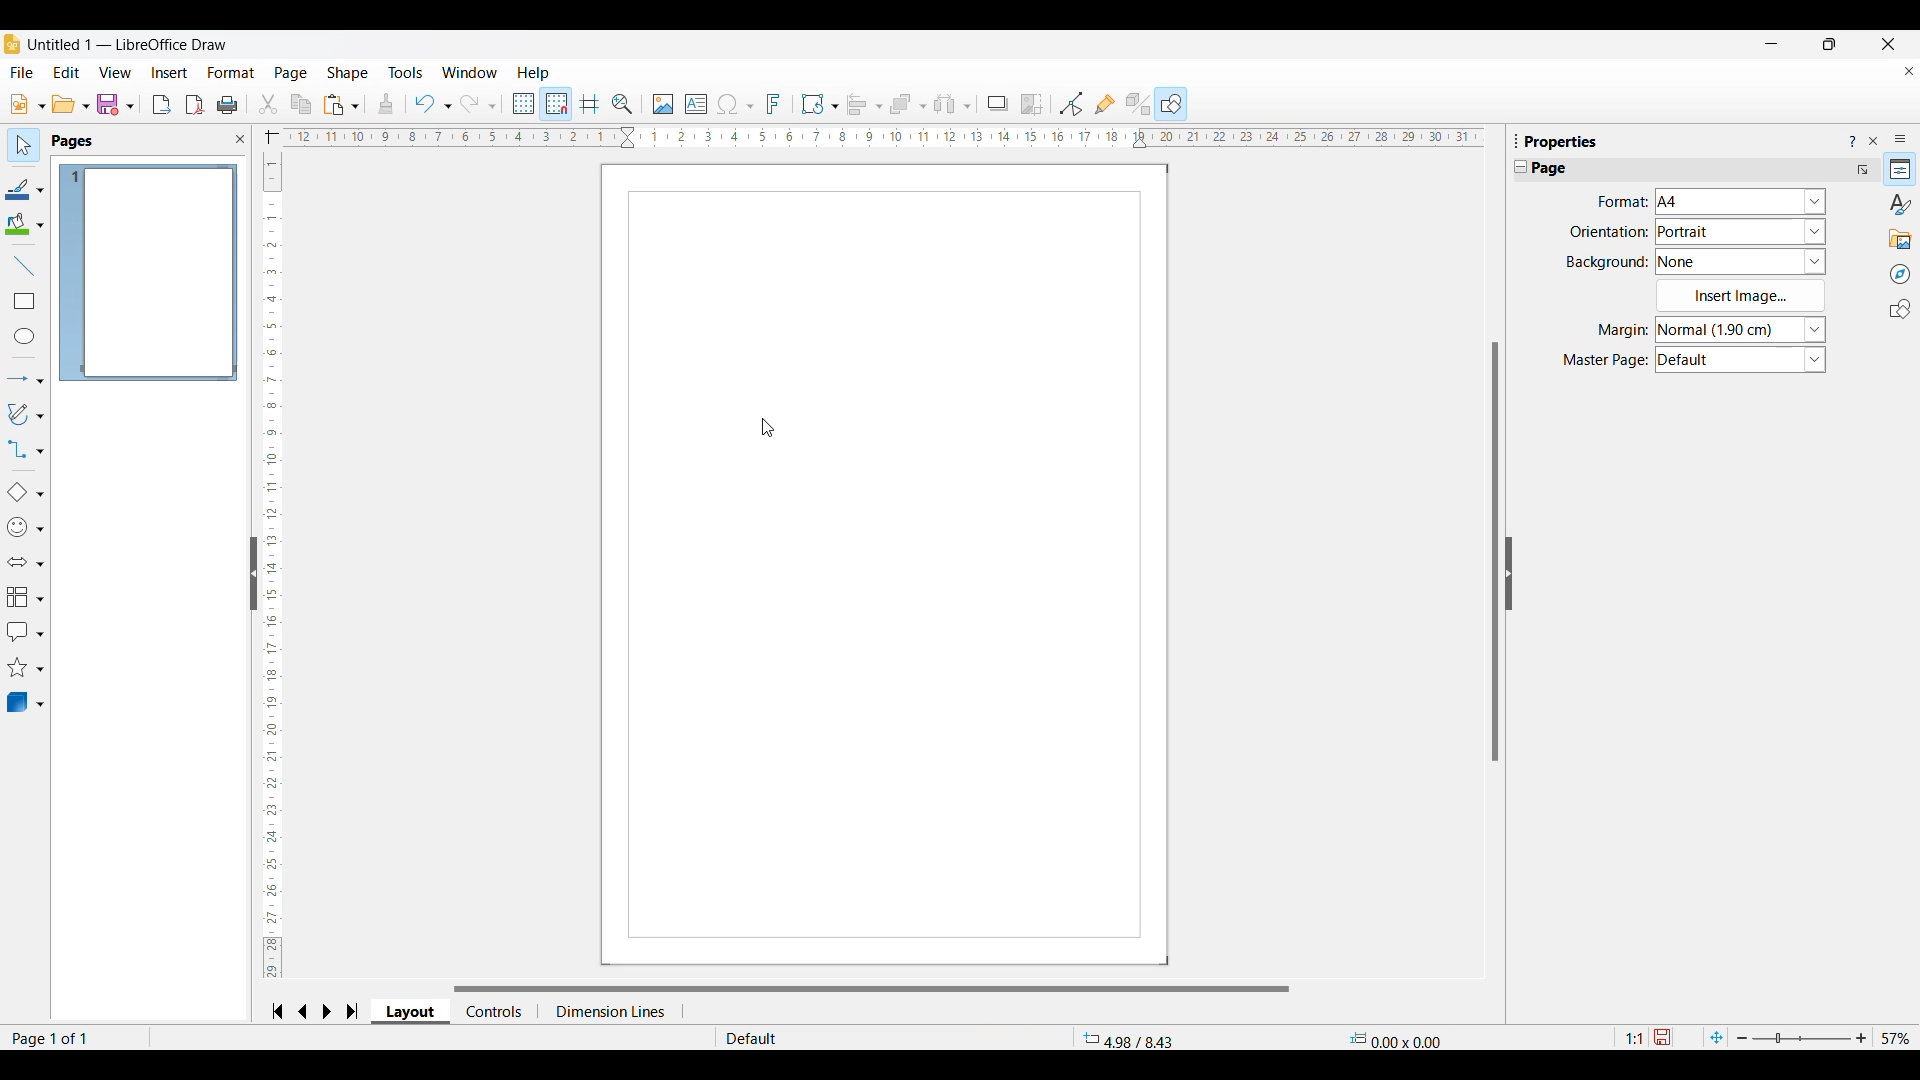 The width and height of the screenshot is (1920, 1080). What do you see at coordinates (1741, 295) in the screenshot?
I see `Insert image` at bounding box center [1741, 295].